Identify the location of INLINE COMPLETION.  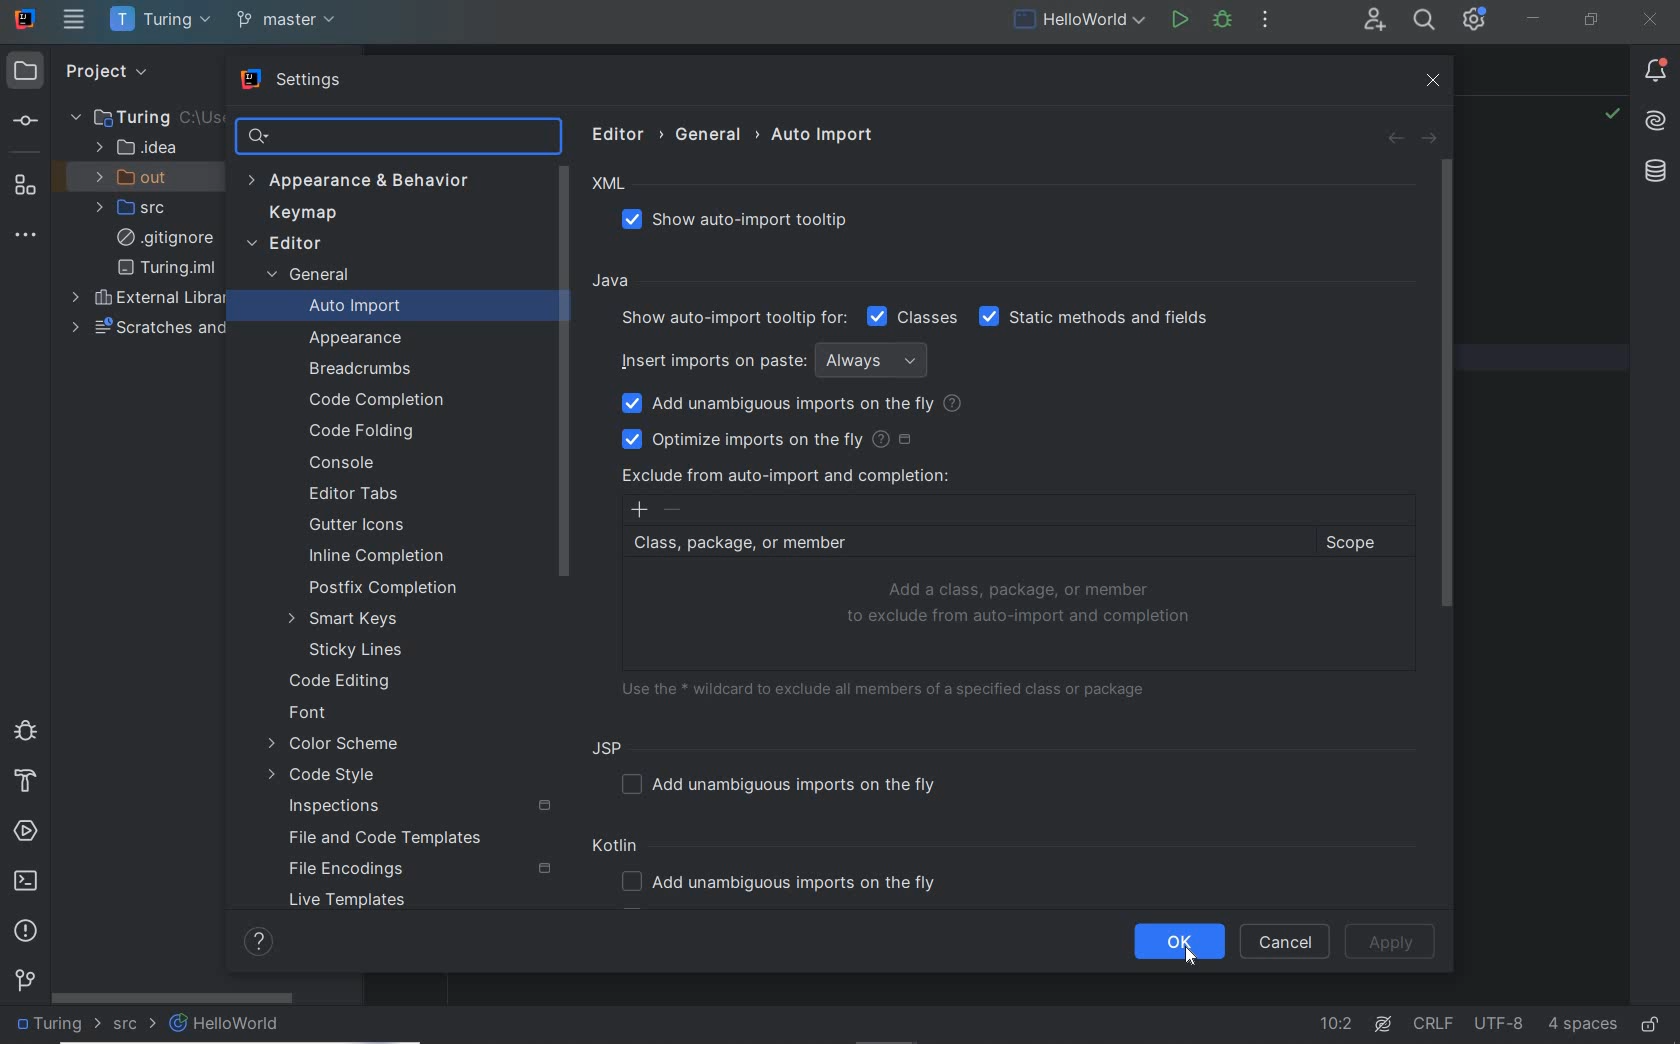
(385, 559).